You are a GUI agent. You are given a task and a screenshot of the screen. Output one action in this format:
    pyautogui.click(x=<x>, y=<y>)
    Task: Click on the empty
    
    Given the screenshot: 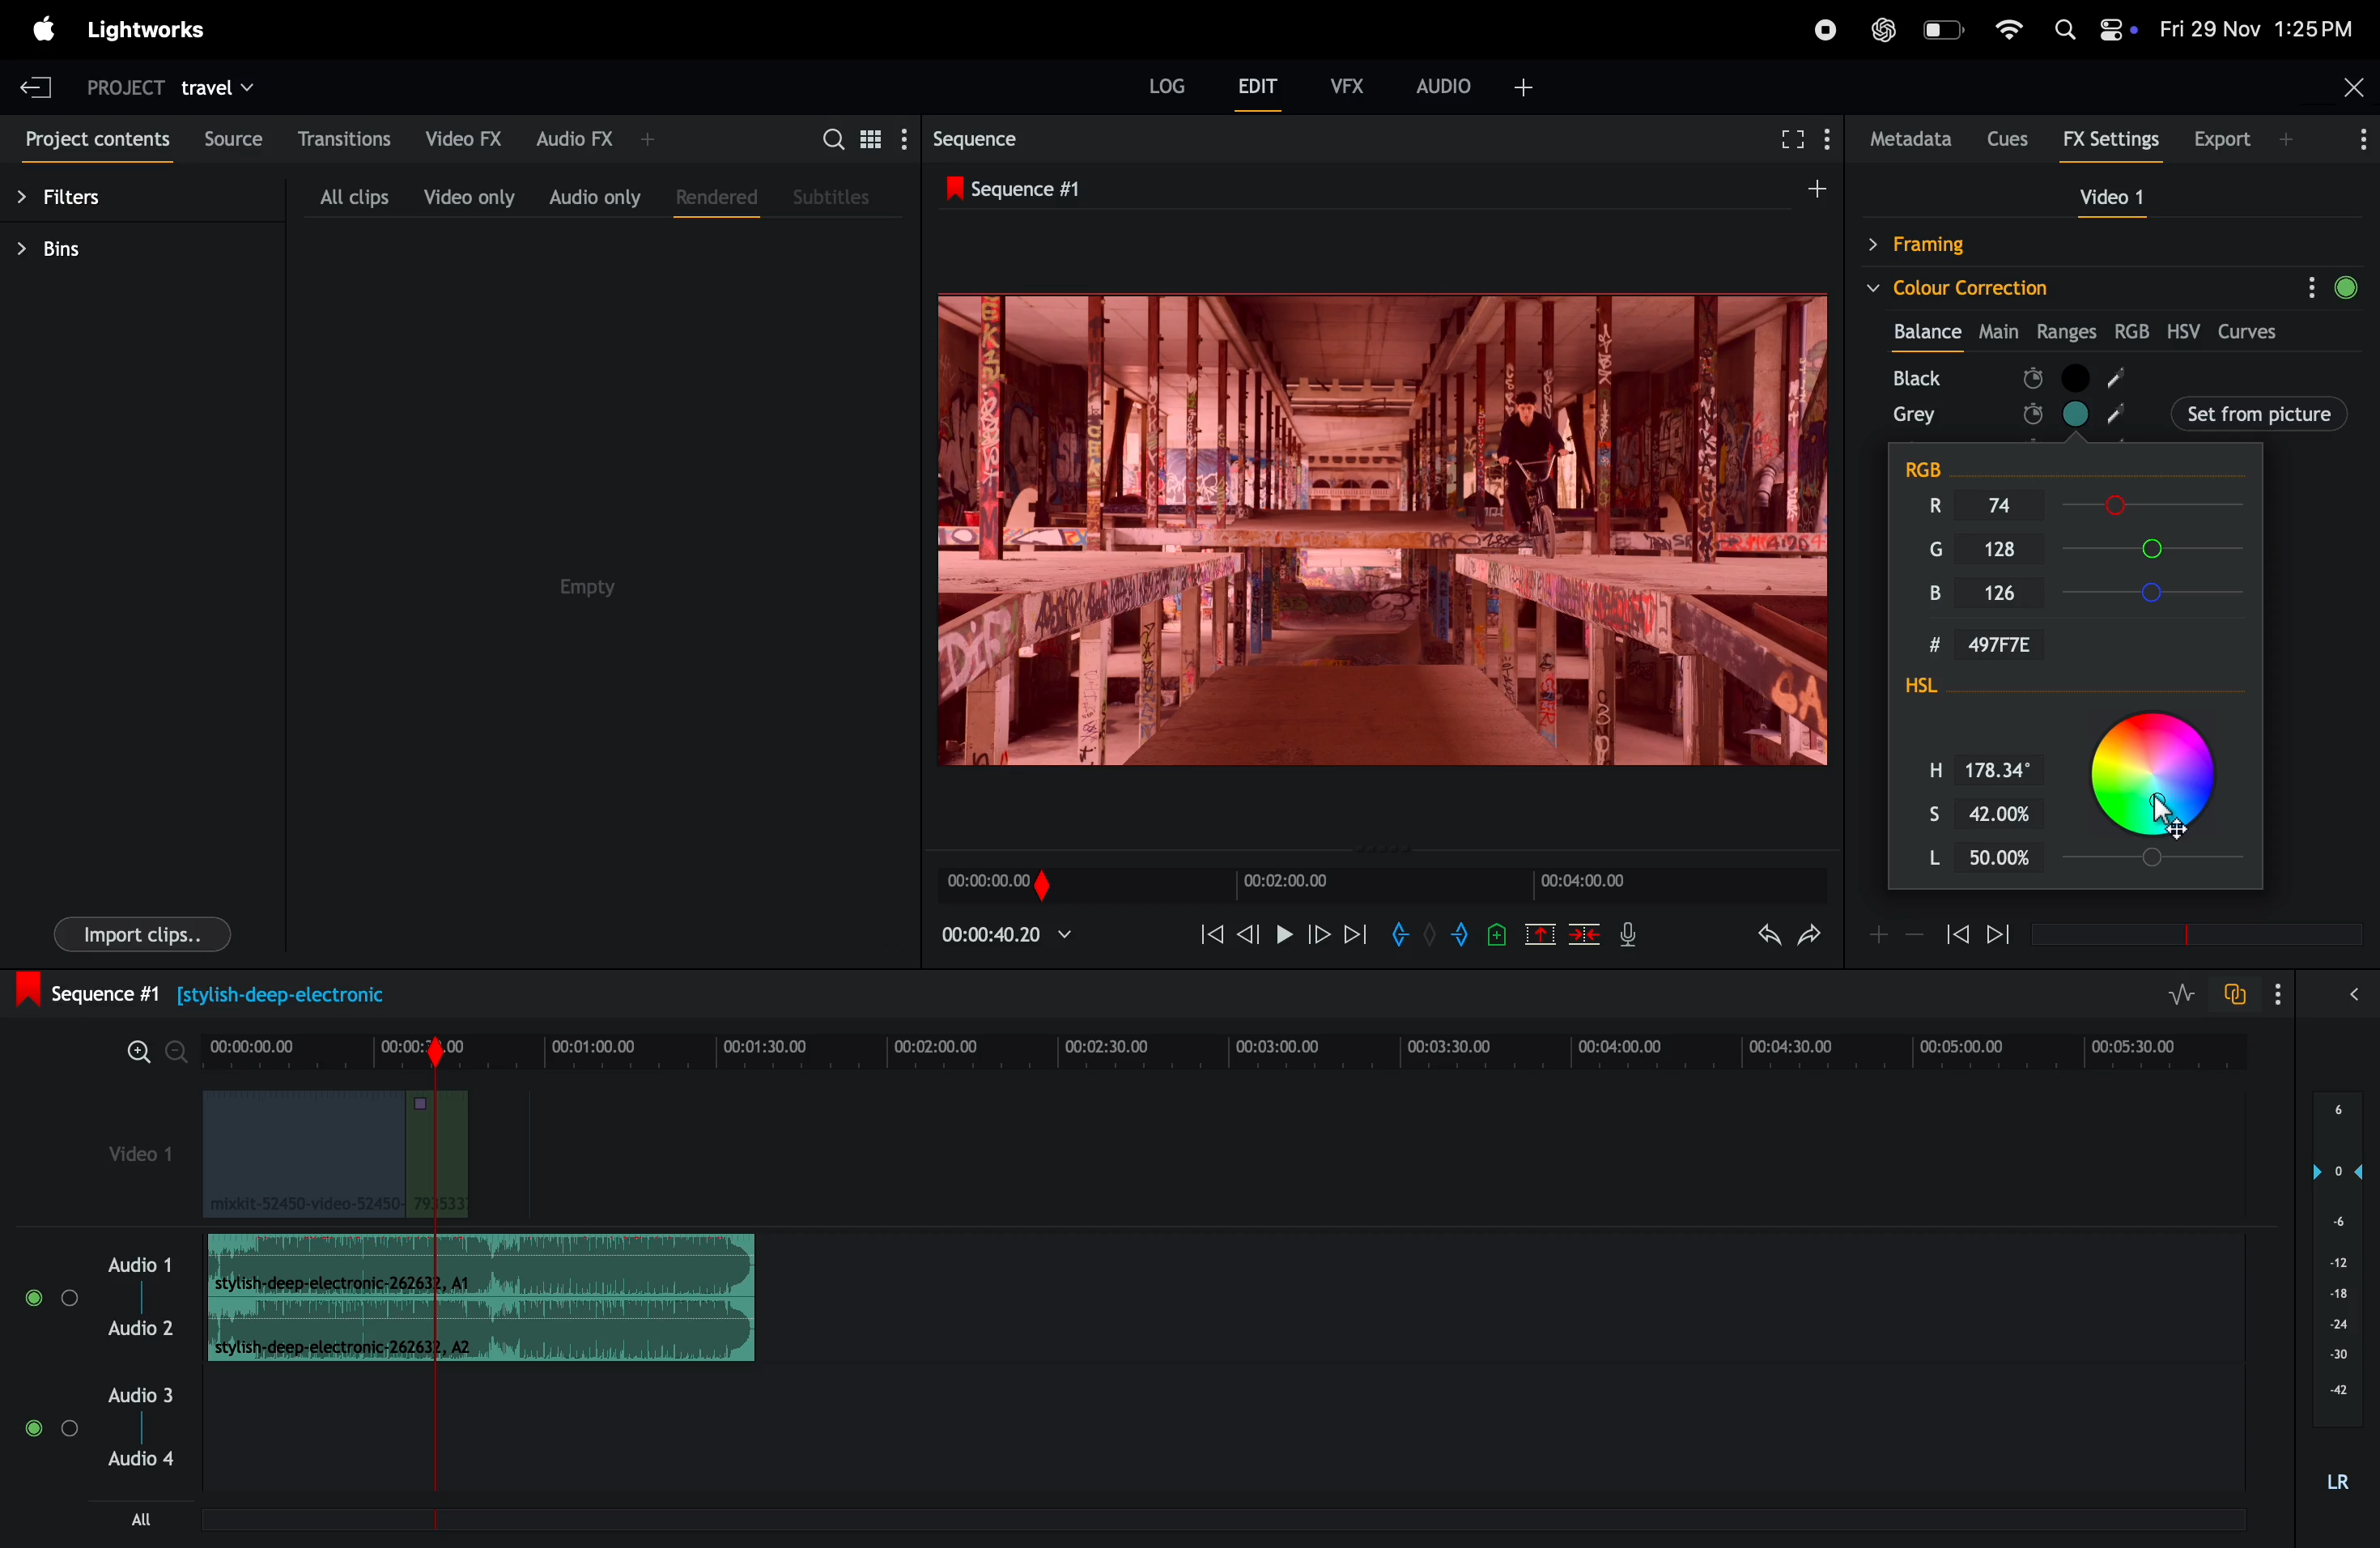 What is the action you would take?
    pyautogui.click(x=585, y=588)
    